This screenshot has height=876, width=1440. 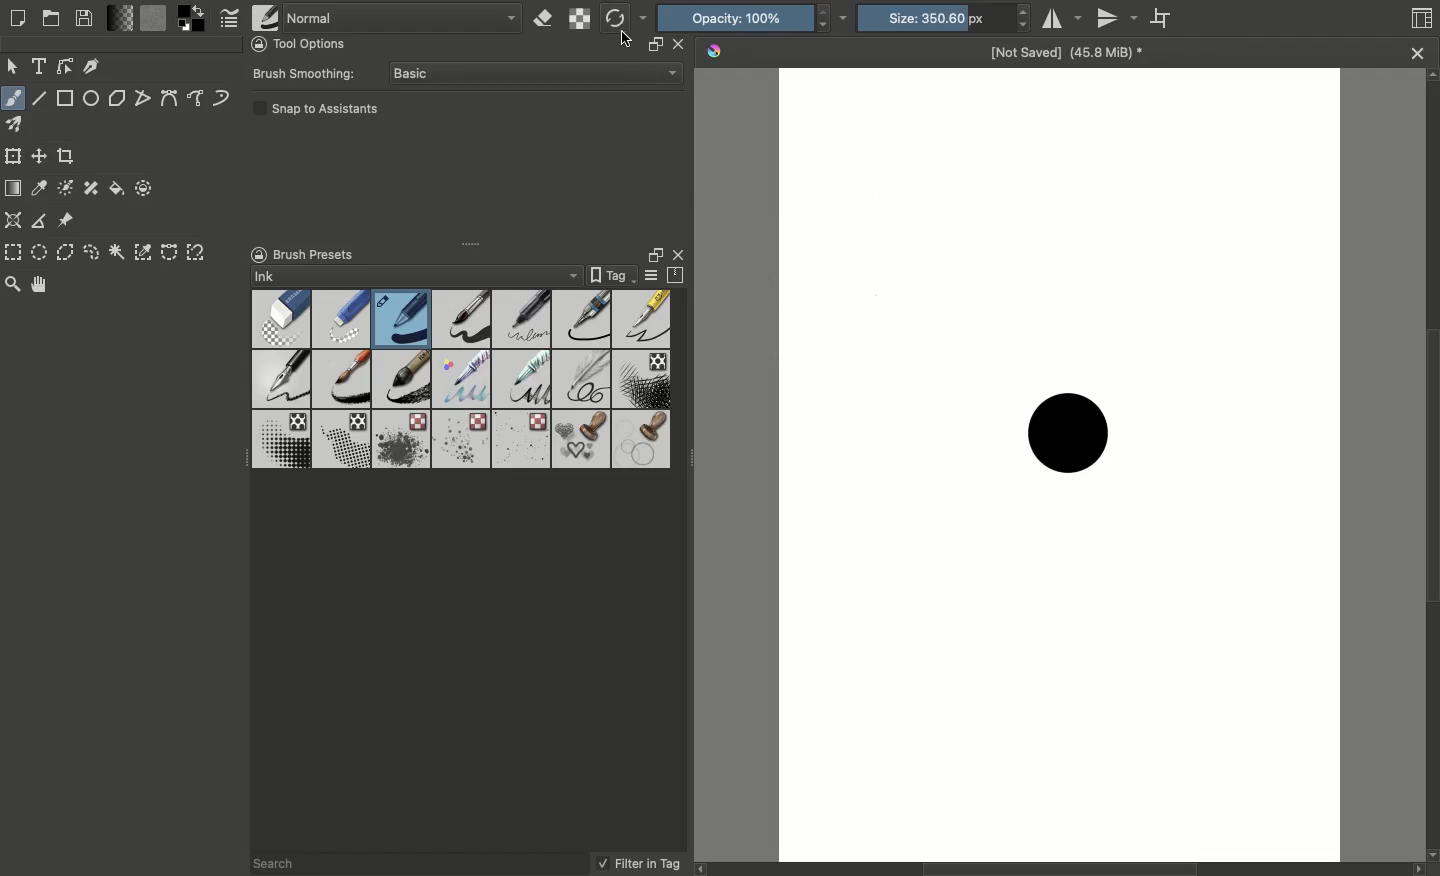 I want to click on Sample a color, so click(x=41, y=188).